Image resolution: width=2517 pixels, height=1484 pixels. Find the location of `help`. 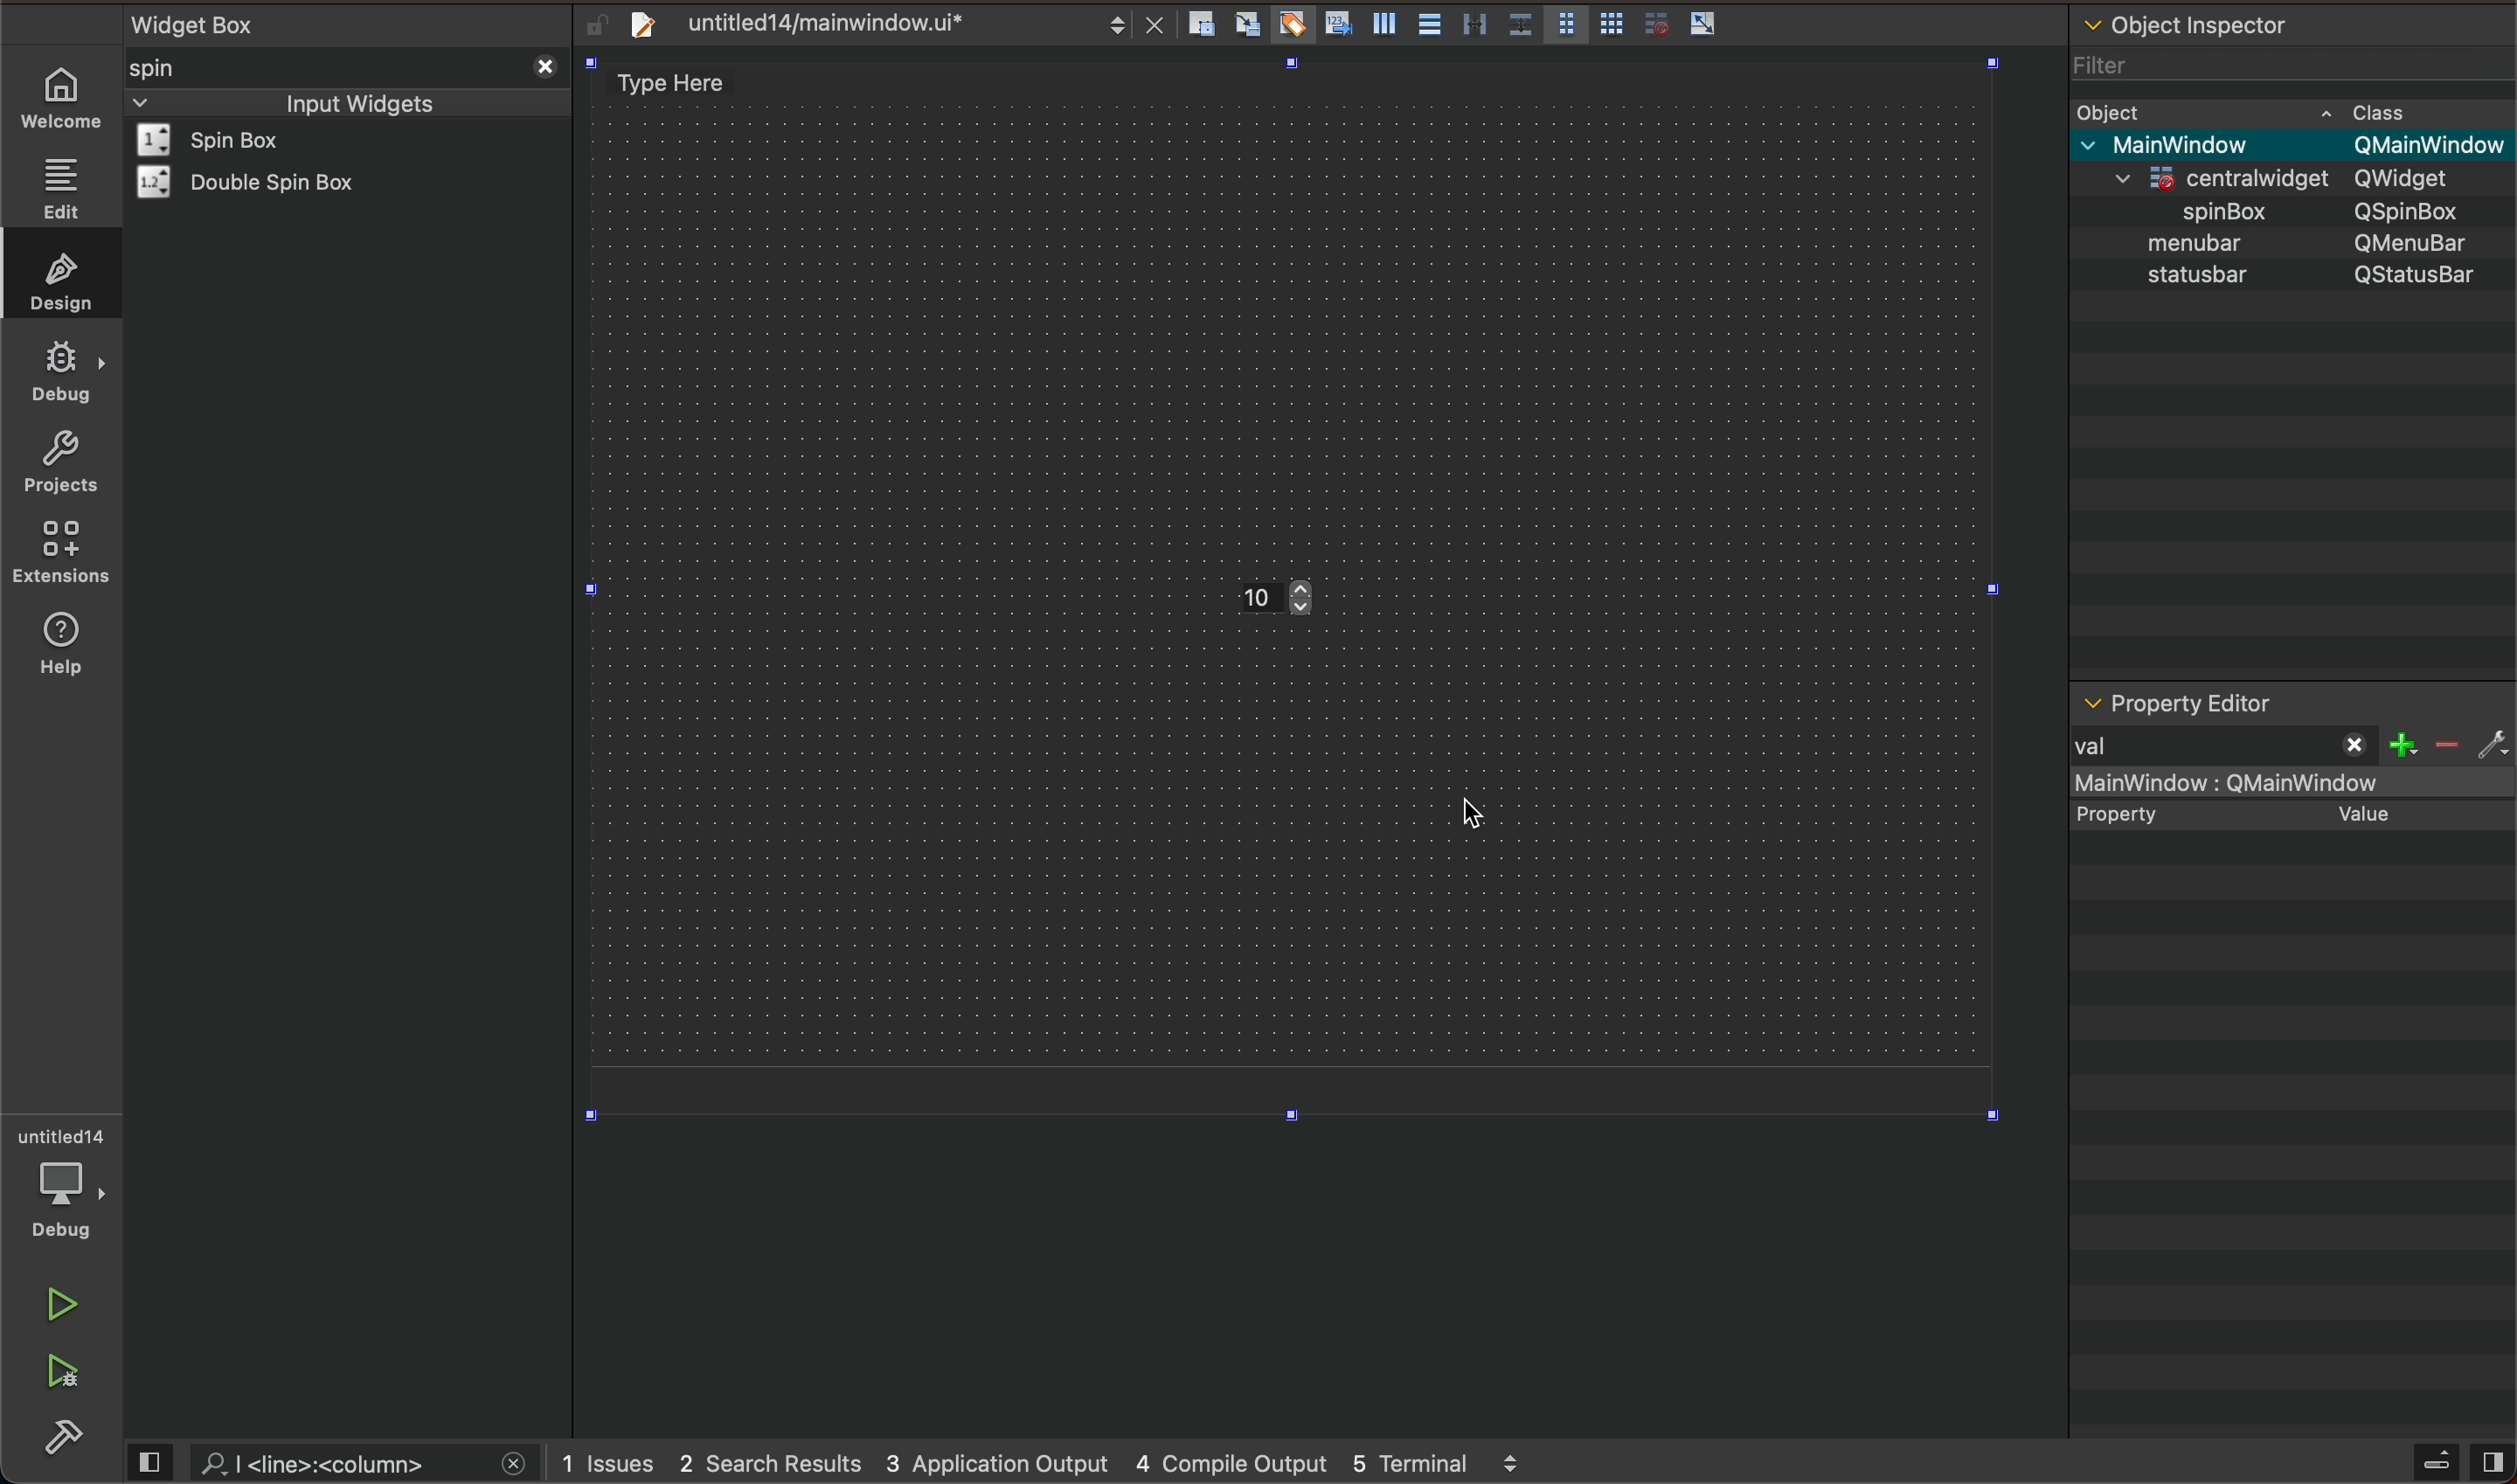

help is located at coordinates (70, 655).